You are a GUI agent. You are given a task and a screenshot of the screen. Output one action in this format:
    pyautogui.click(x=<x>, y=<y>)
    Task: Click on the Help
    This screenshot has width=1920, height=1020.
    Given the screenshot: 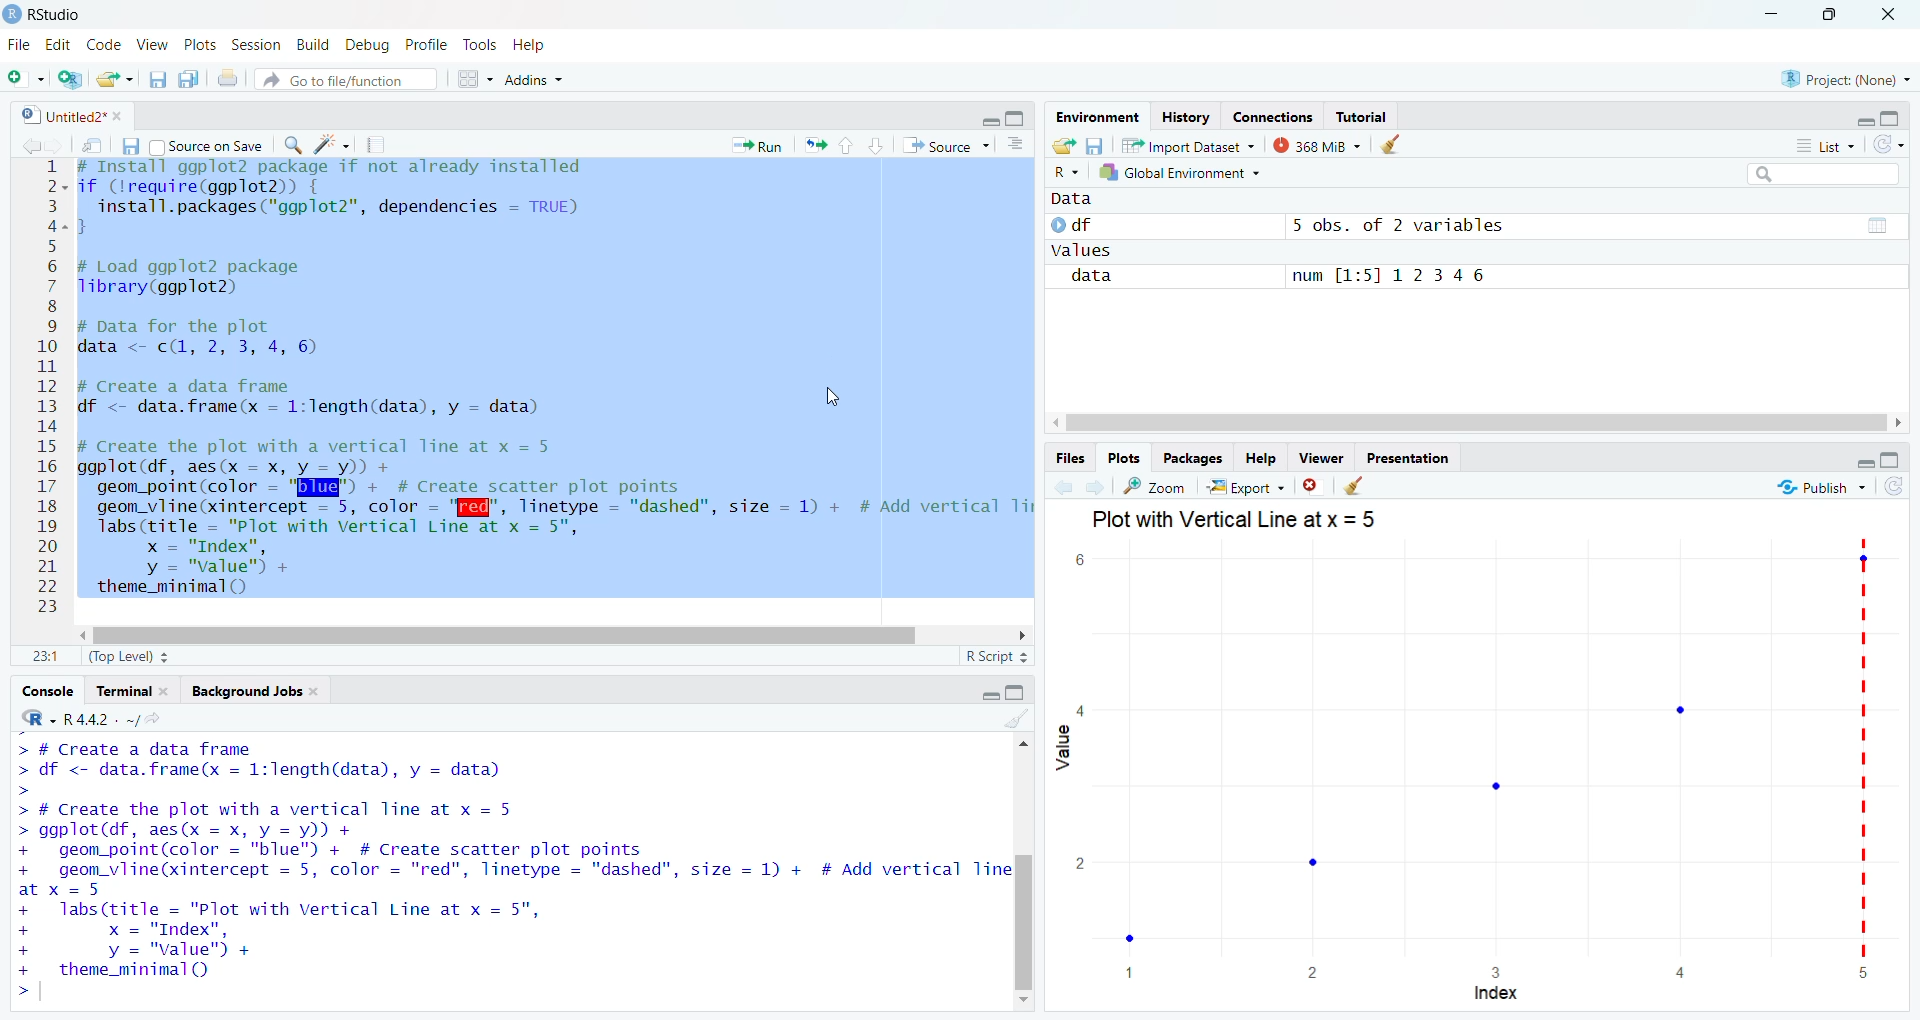 What is the action you would take?
    pyautogui.click(x=537, y=44)
    